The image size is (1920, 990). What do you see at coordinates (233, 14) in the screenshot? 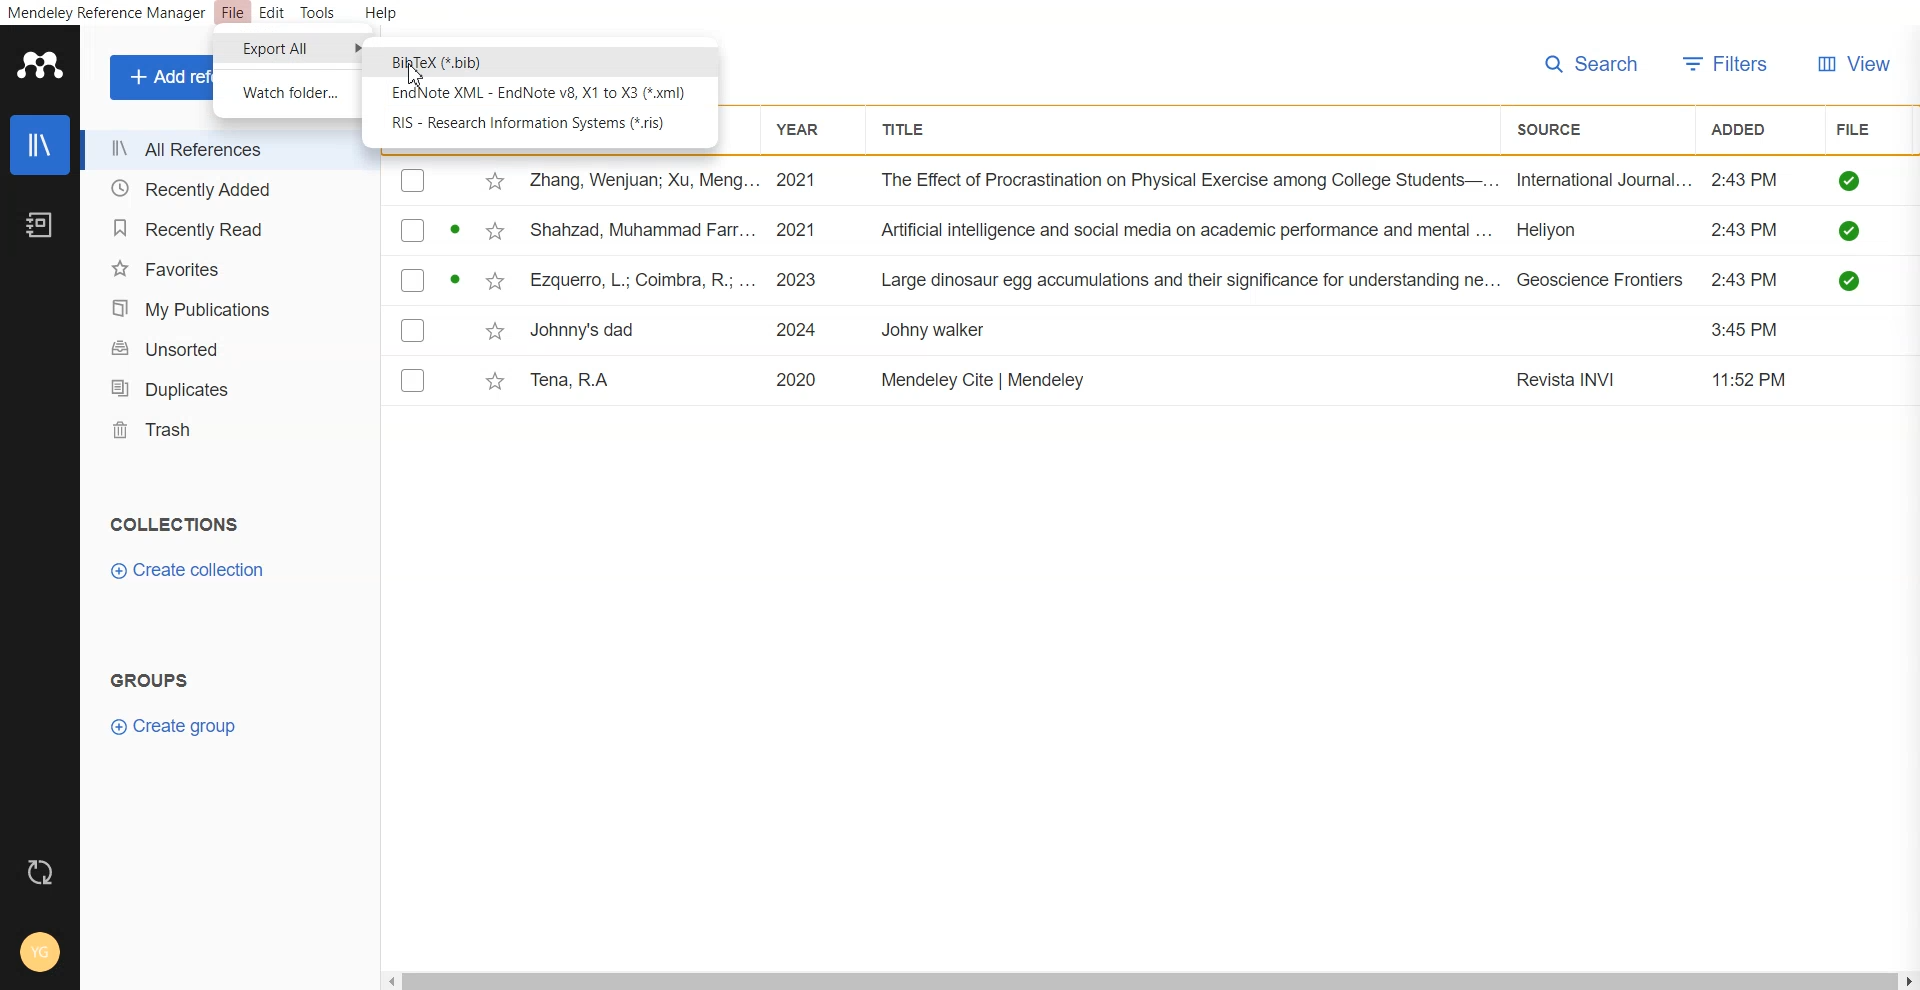
I see `File` at bounding box center [233, 14].